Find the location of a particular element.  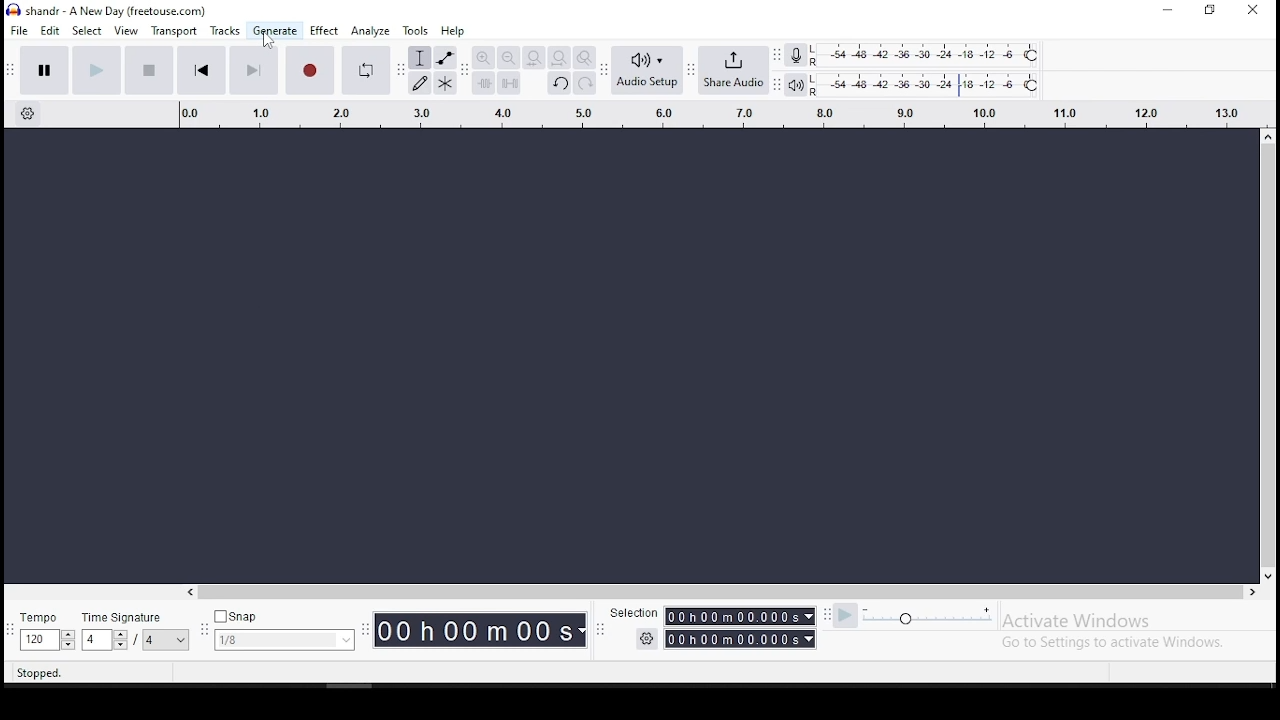

envelope tool is located at coordinates (445, 57).